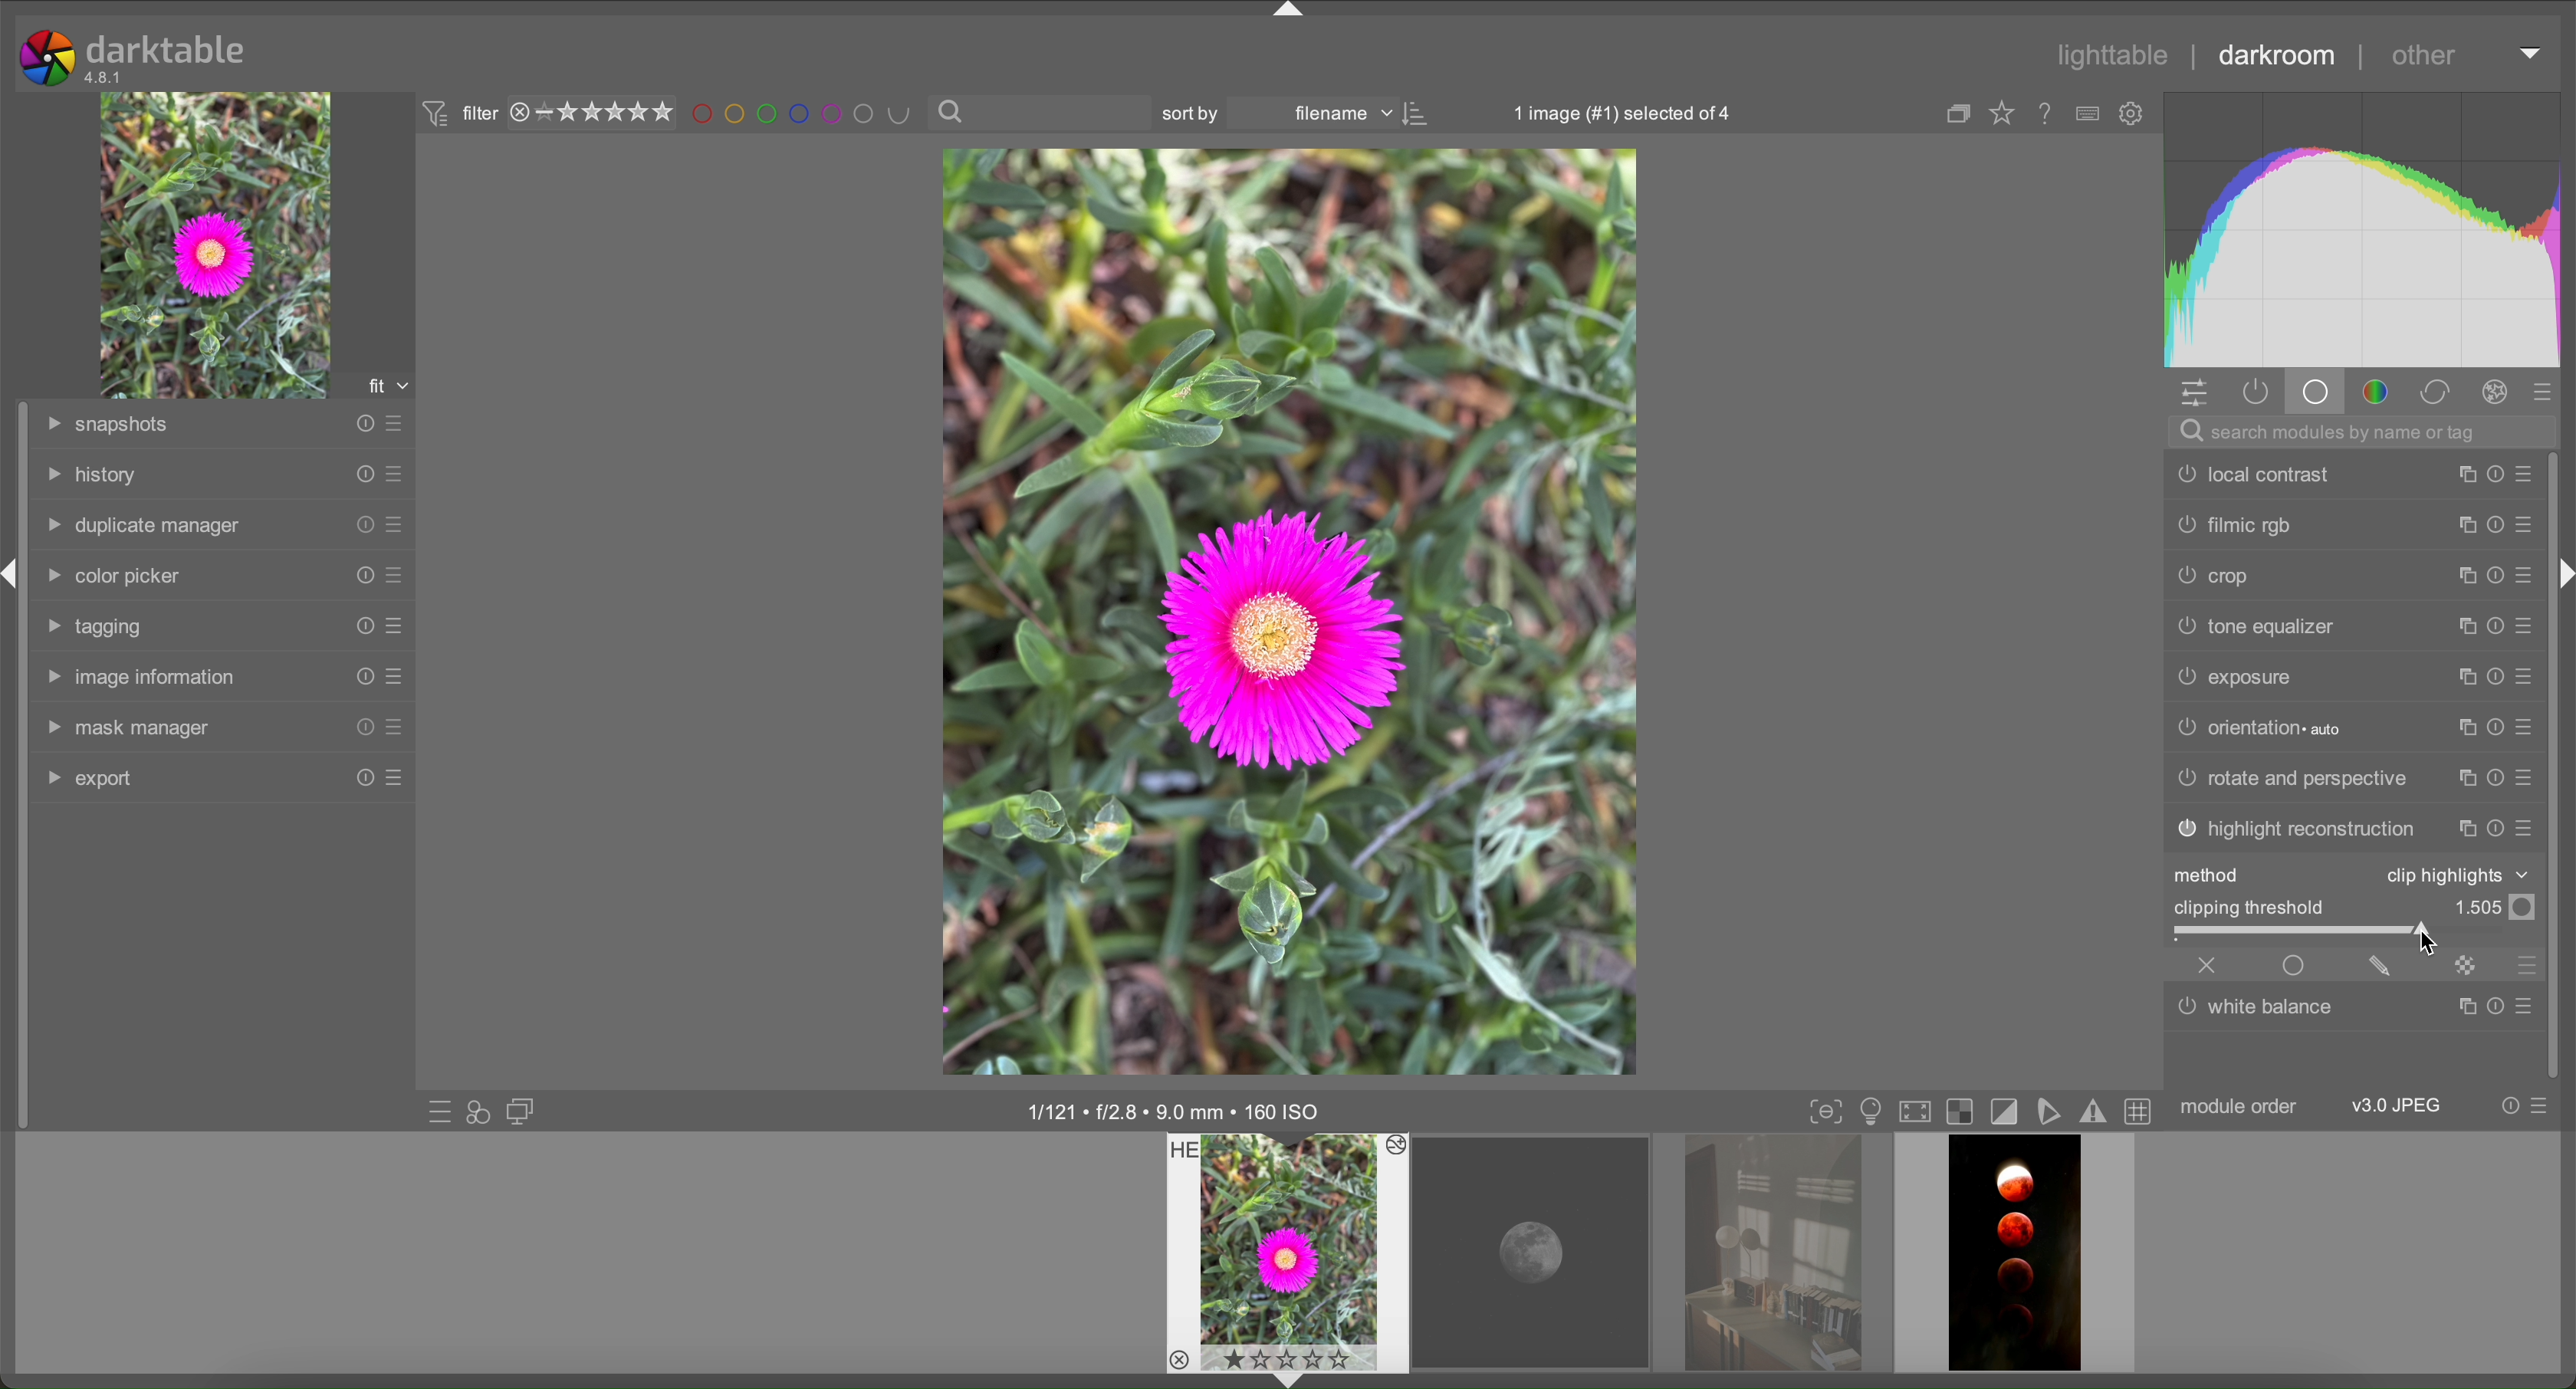 The height and width of the screenshot is (1389, 2576). I want to click on active modules, so click(2255, 392).